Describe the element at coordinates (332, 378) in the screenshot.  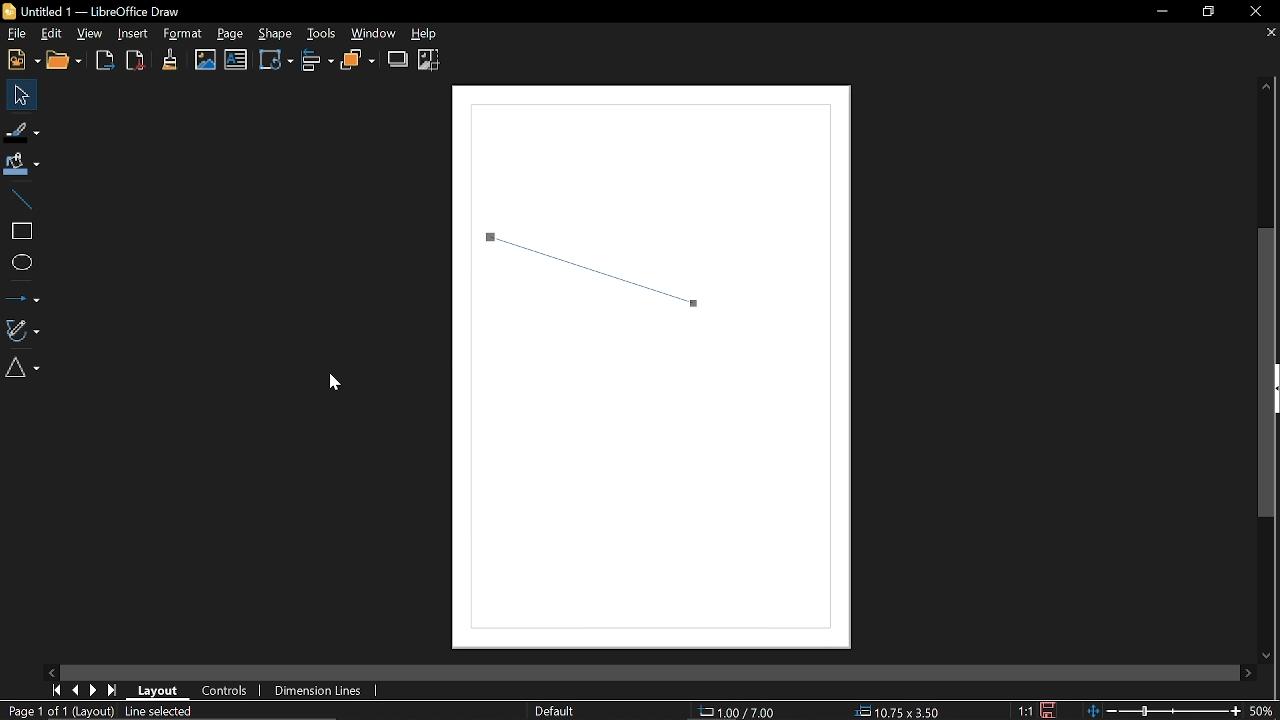
I see `Cursor` at that location.